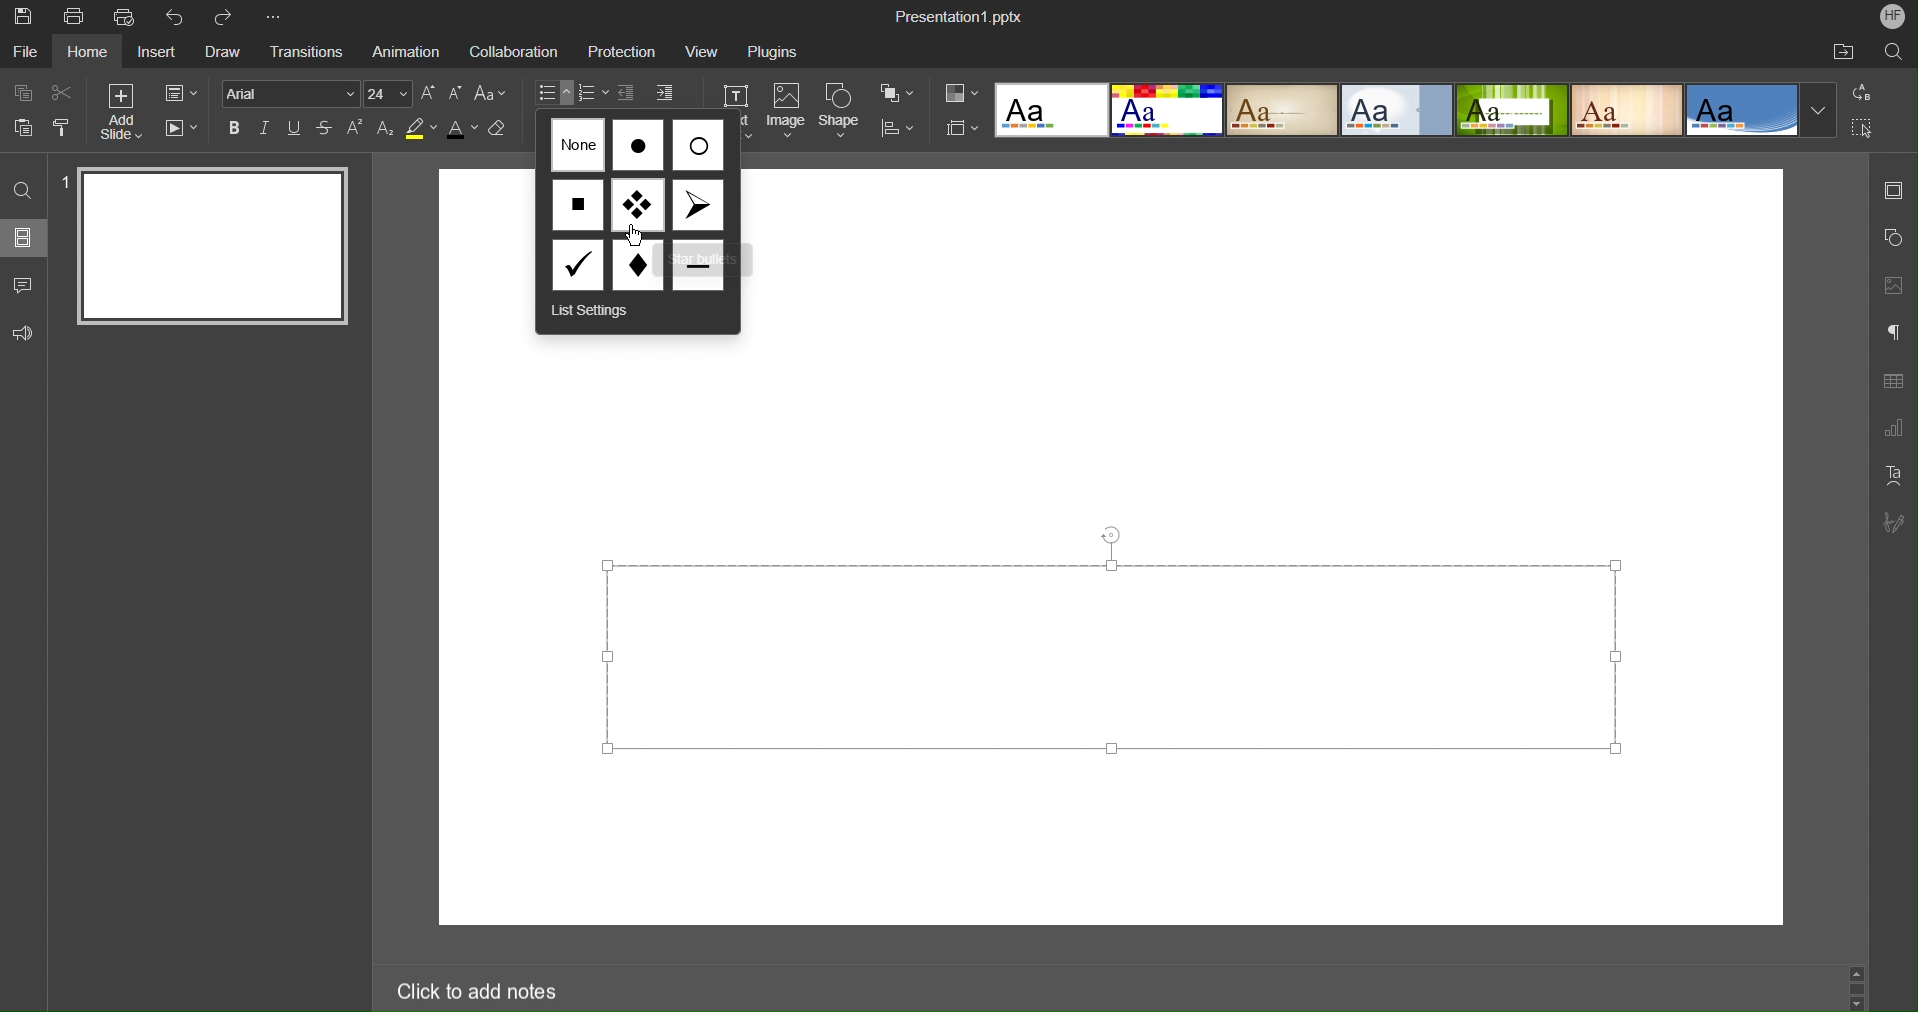 Image resolution: width=1918 pixels, height=1012 pixels. Describe the element at coordinates (1863, 93) in the screenshot. I see `Replace` at that location.